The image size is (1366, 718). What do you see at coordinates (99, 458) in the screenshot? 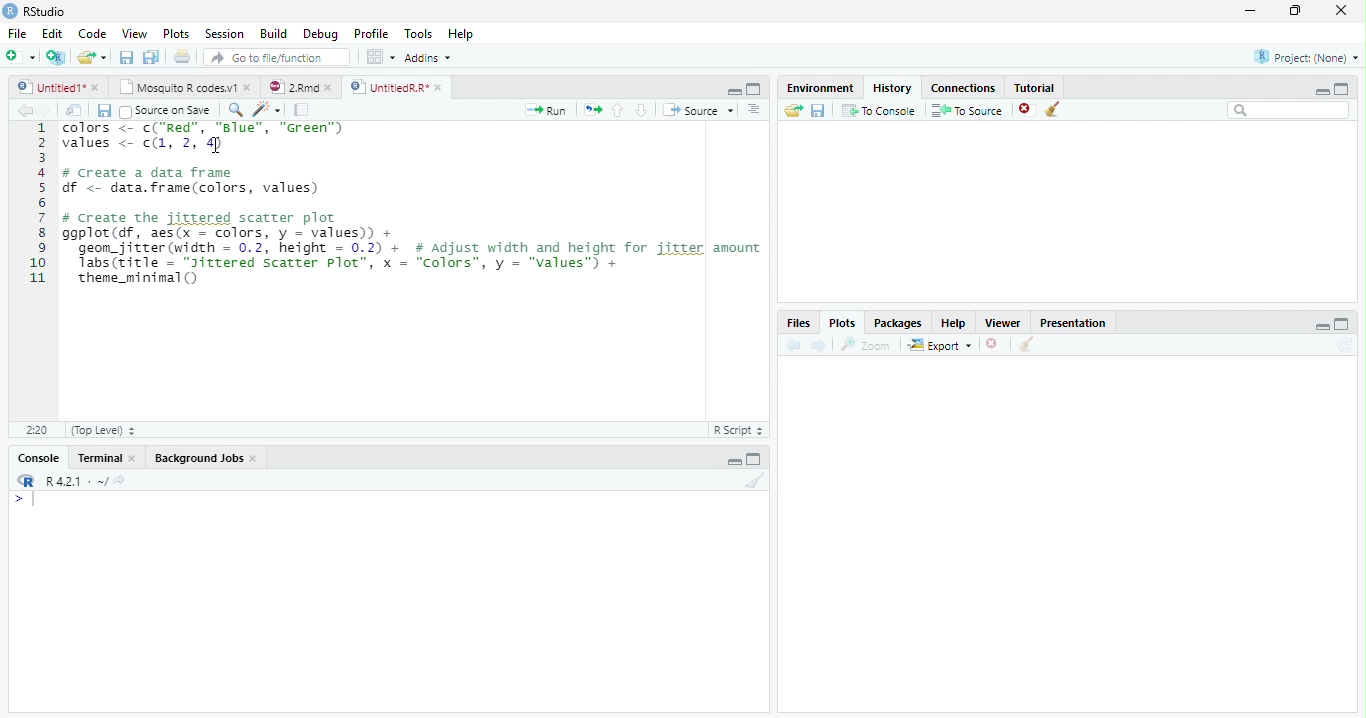
I see `Terminal` at bounding box center [99, 458].